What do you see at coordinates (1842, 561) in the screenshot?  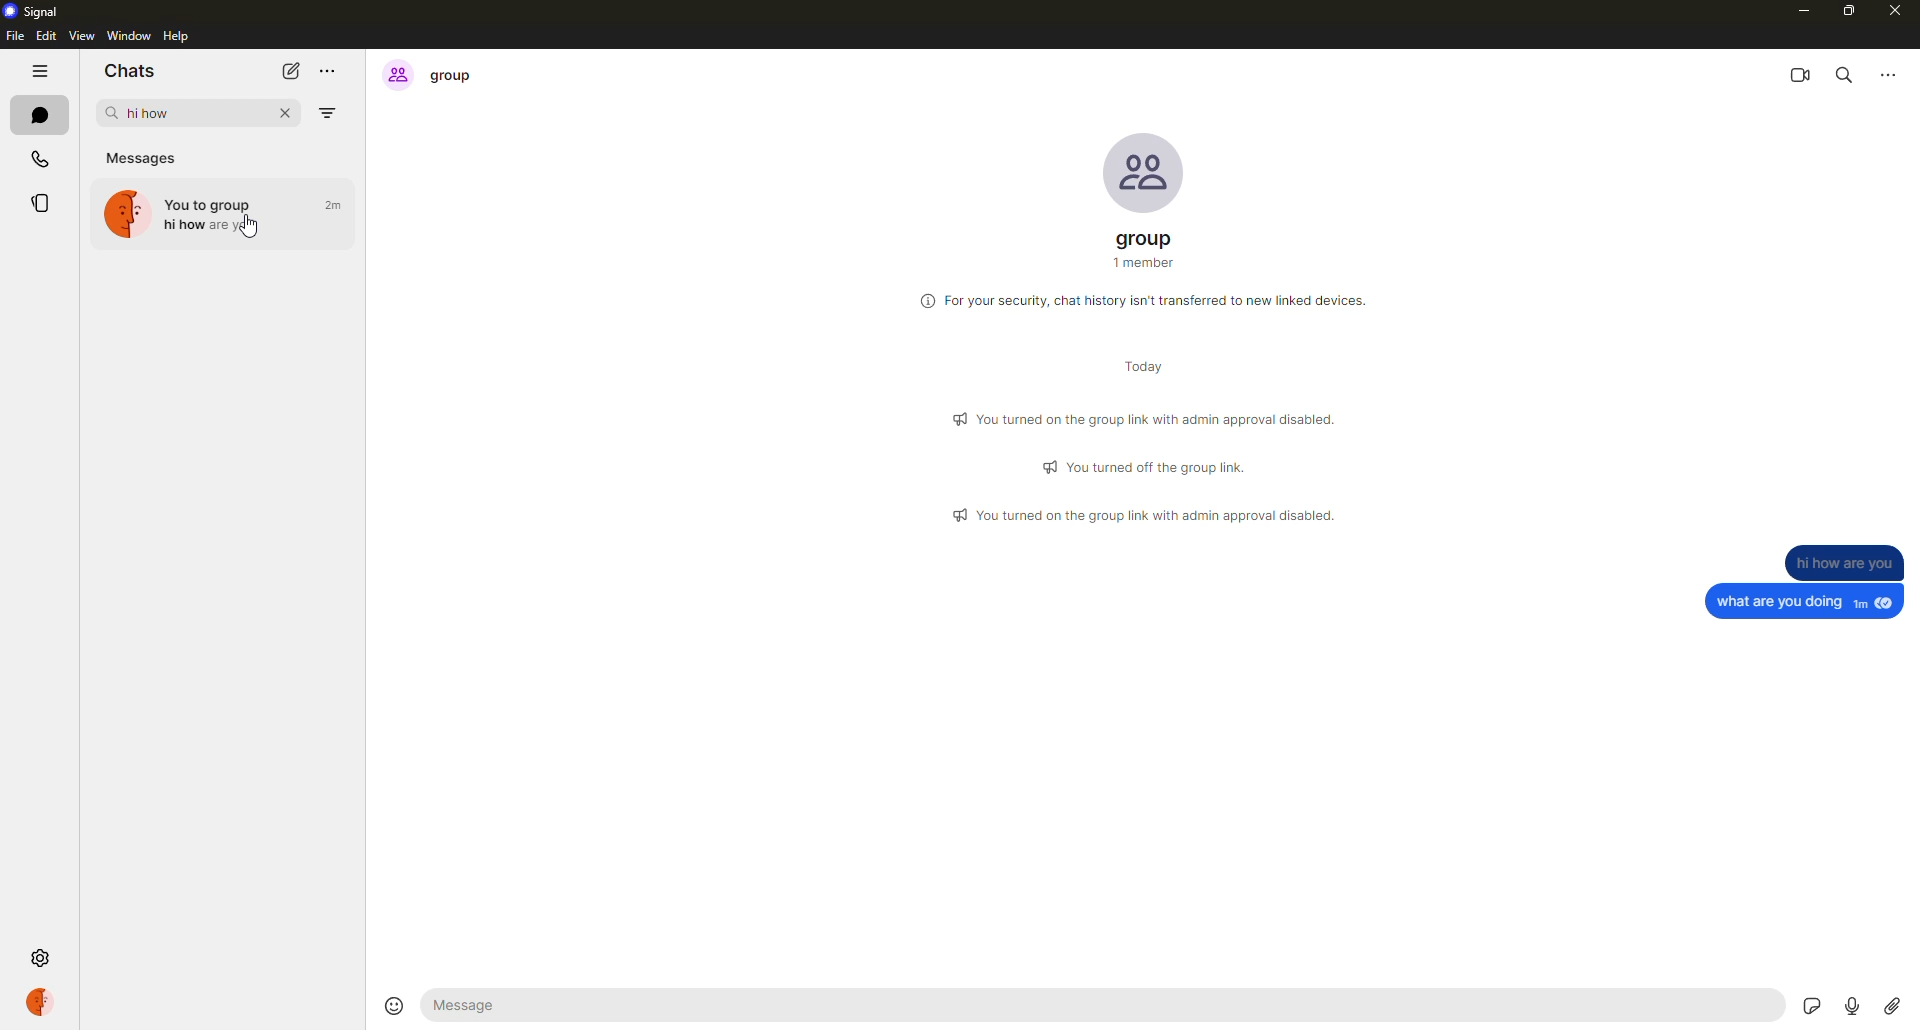 I see `message` at bounding box center [1842, 561].